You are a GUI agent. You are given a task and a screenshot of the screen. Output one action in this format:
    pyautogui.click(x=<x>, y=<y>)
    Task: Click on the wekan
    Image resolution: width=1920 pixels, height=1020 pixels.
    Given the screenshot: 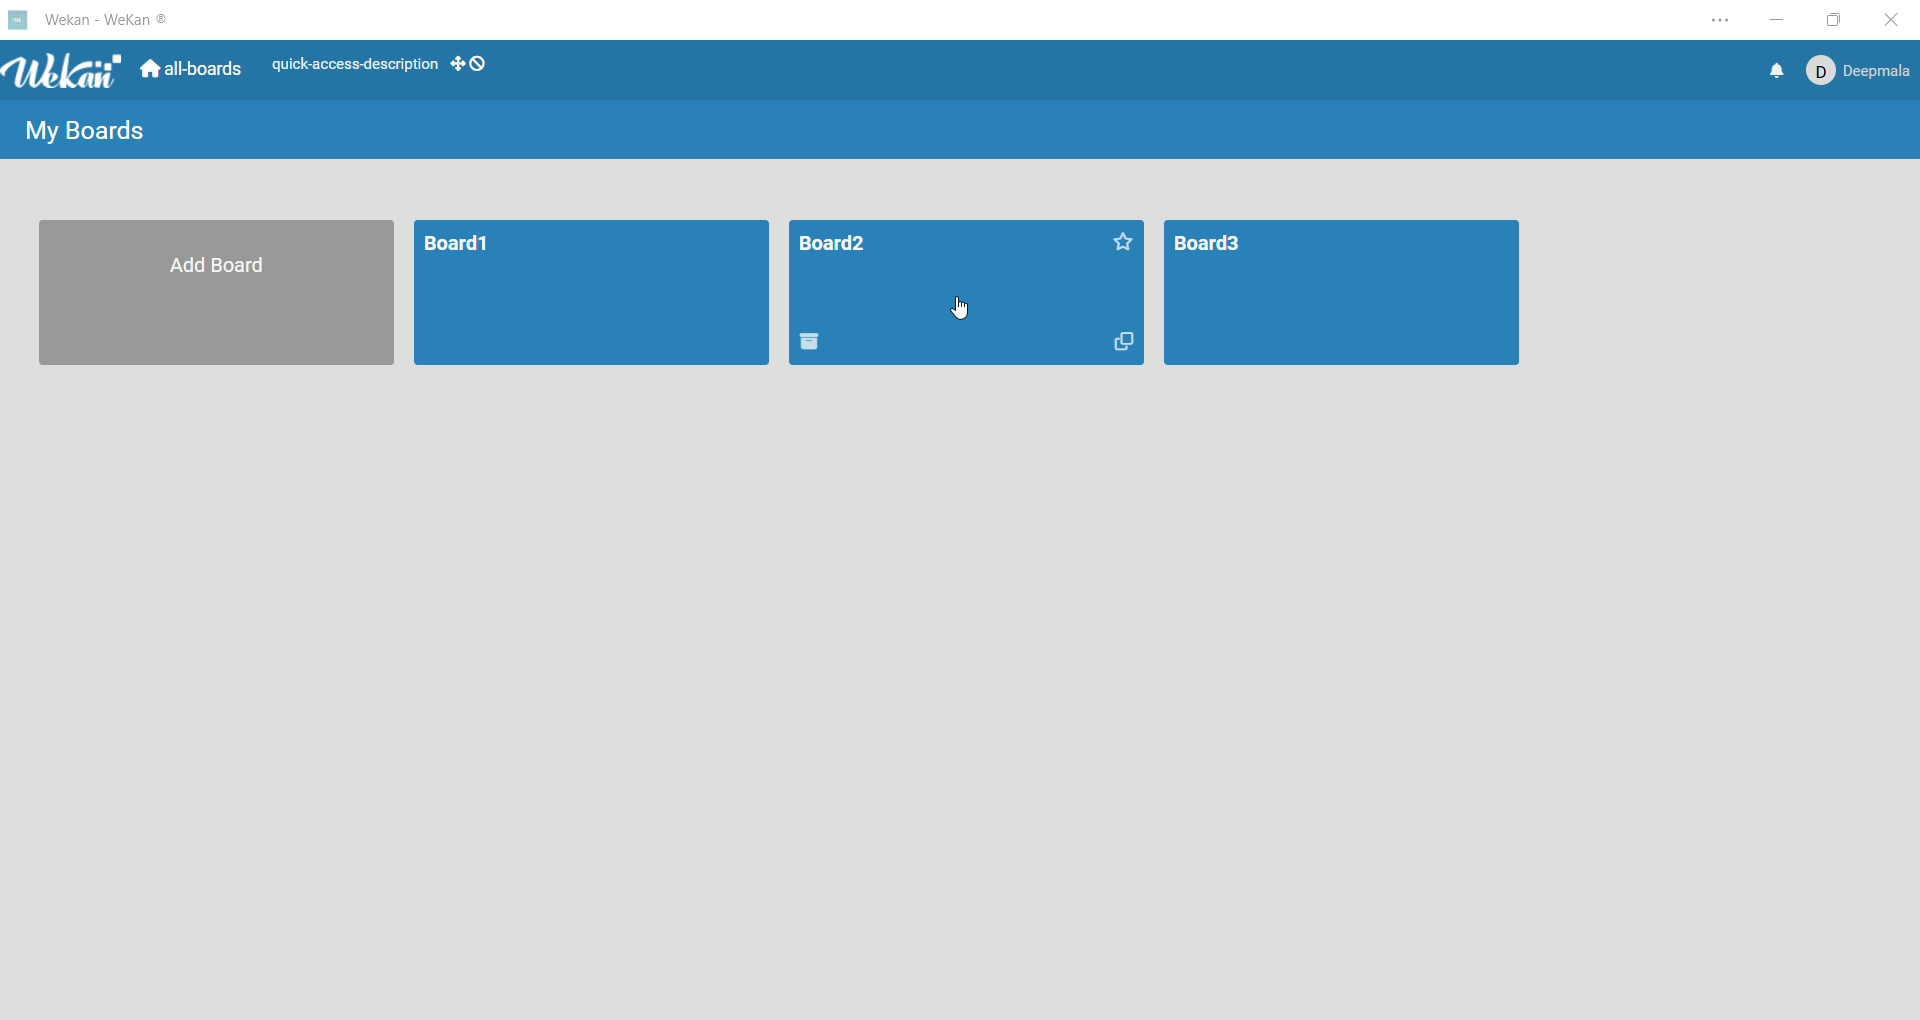 What is the action you would take?
    pyautogui.click(x=64, y=74)
    